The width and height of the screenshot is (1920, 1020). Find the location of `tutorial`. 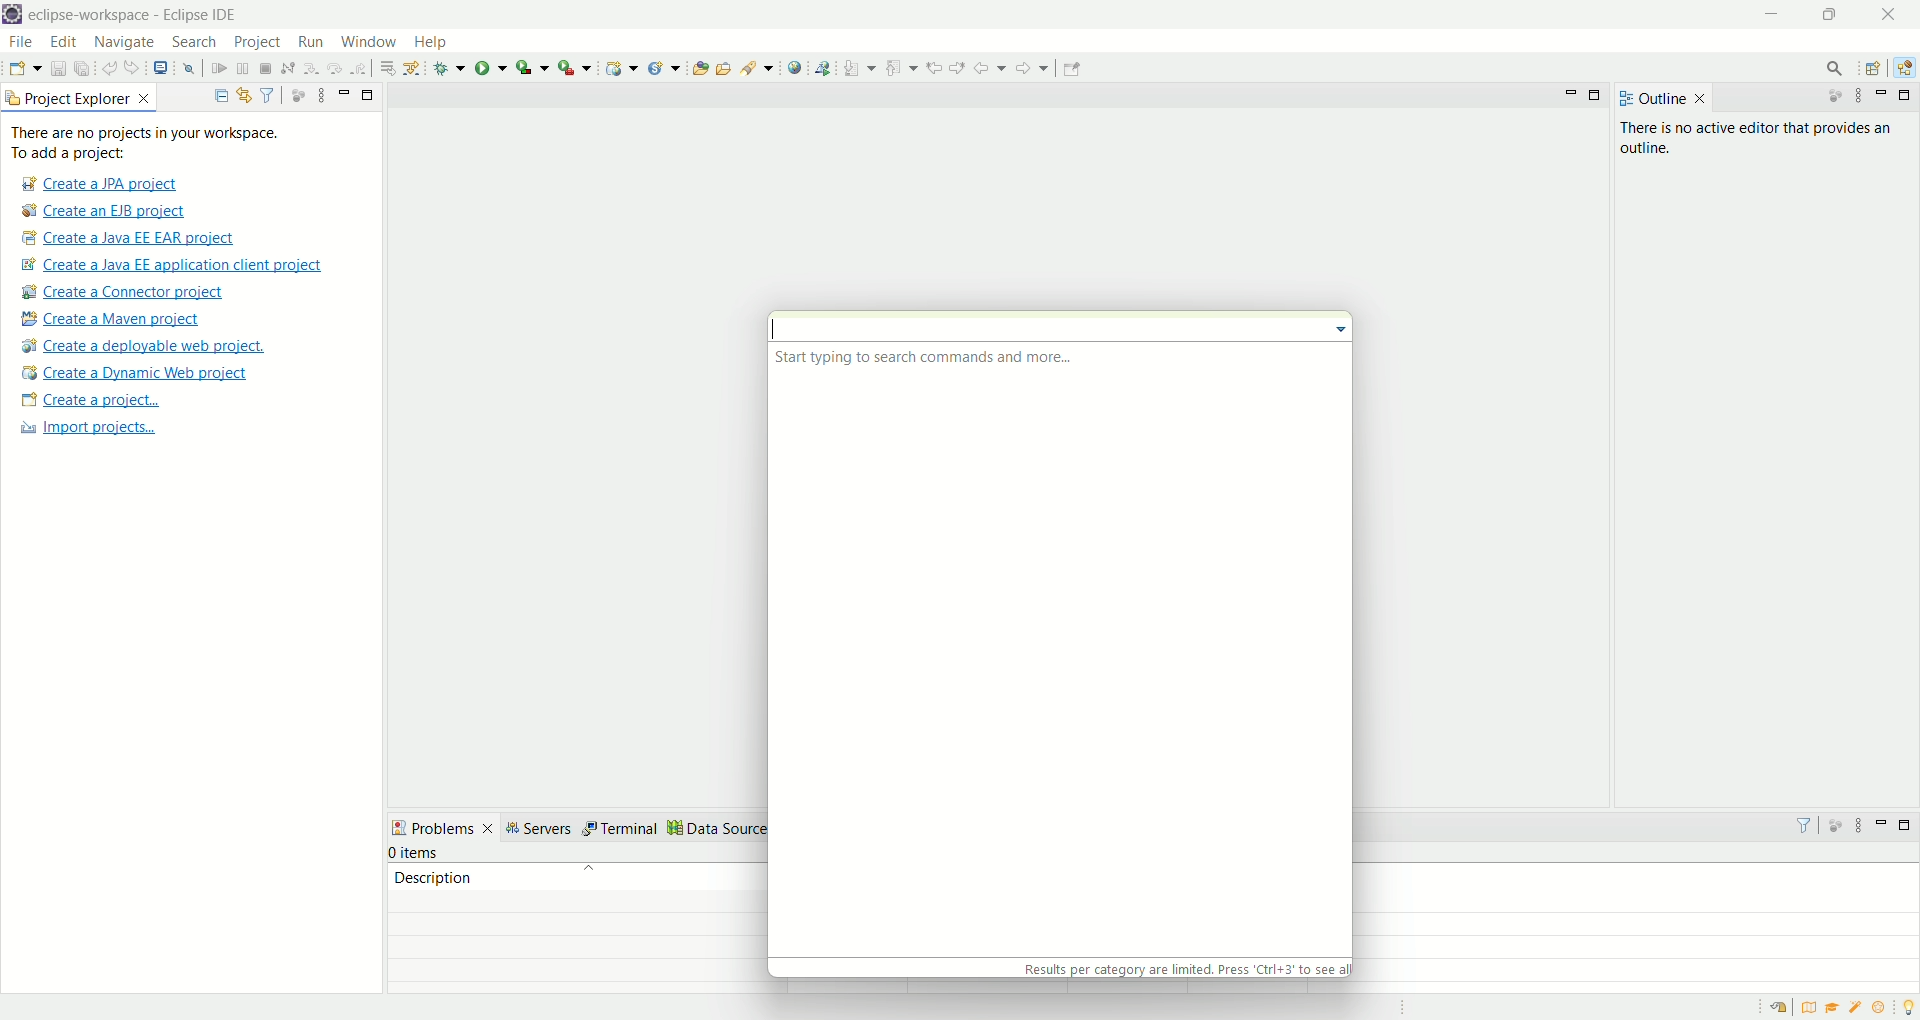

tutorial is located at coordinates (1832, 1009).